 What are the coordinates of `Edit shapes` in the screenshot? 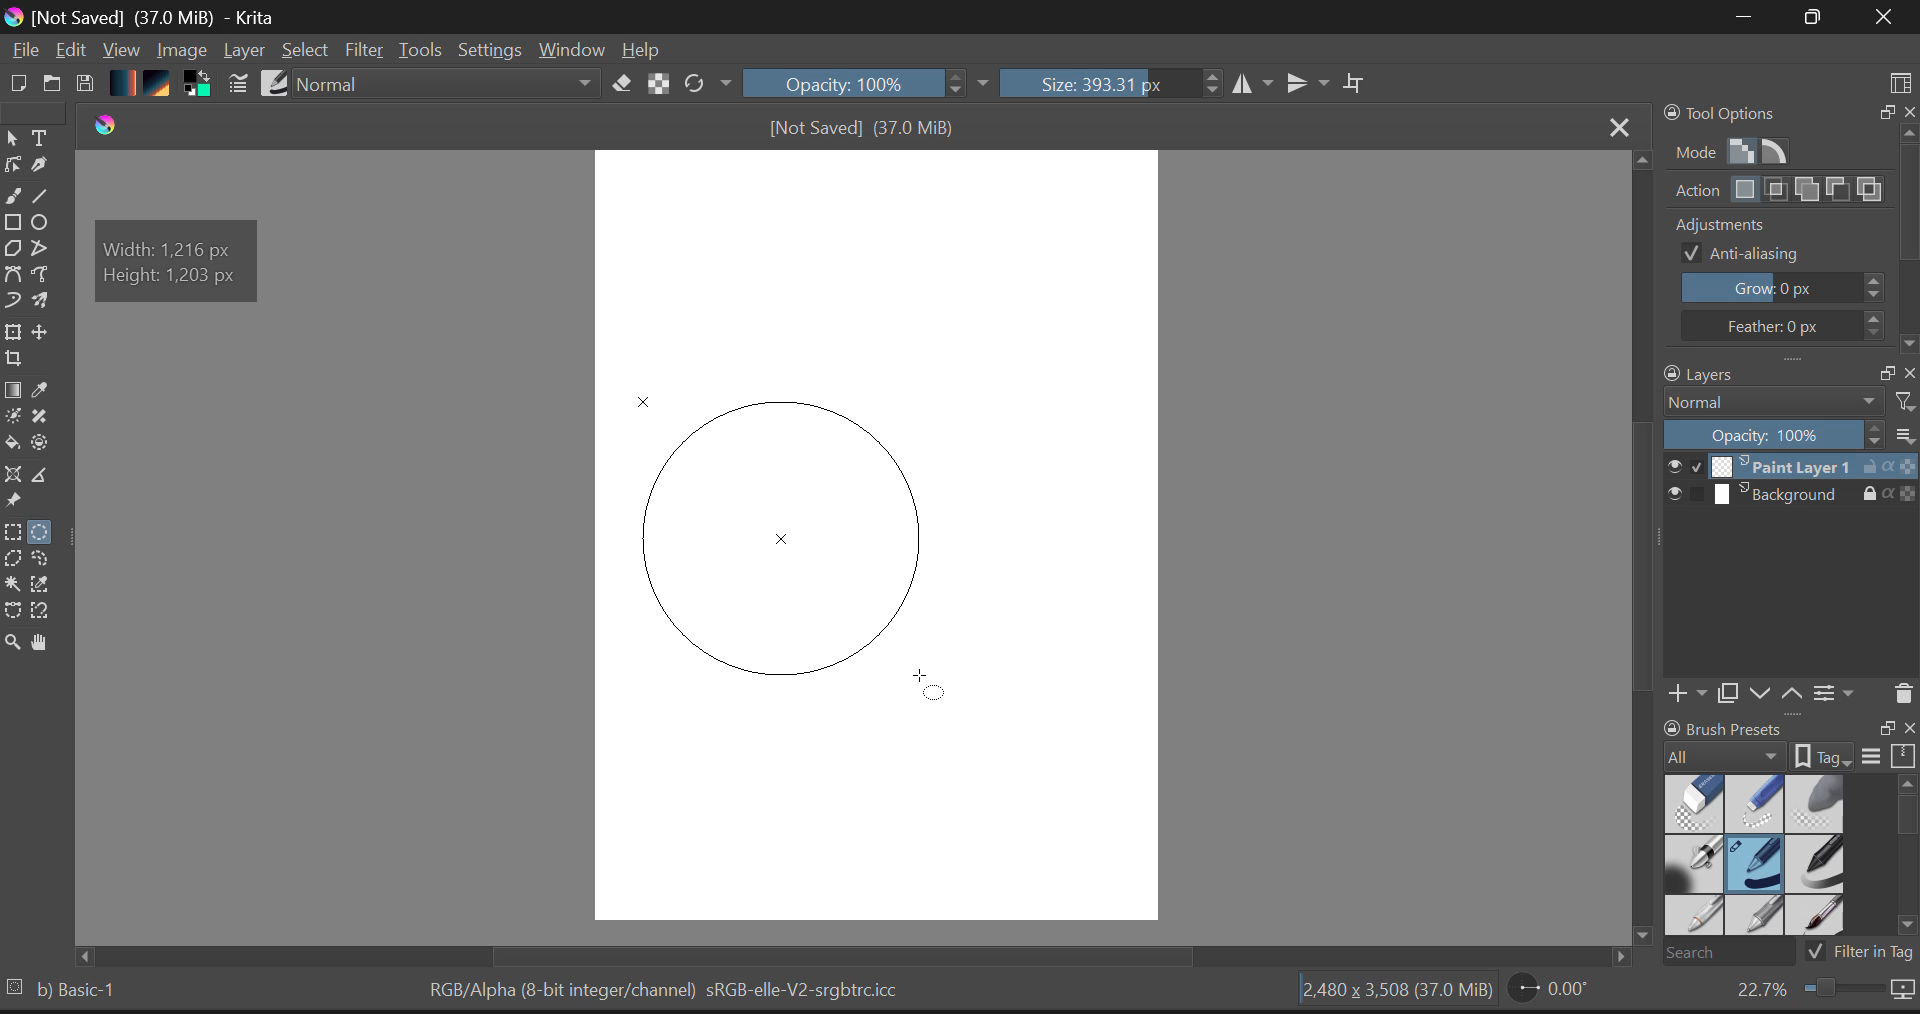 It's located at (12, 167).